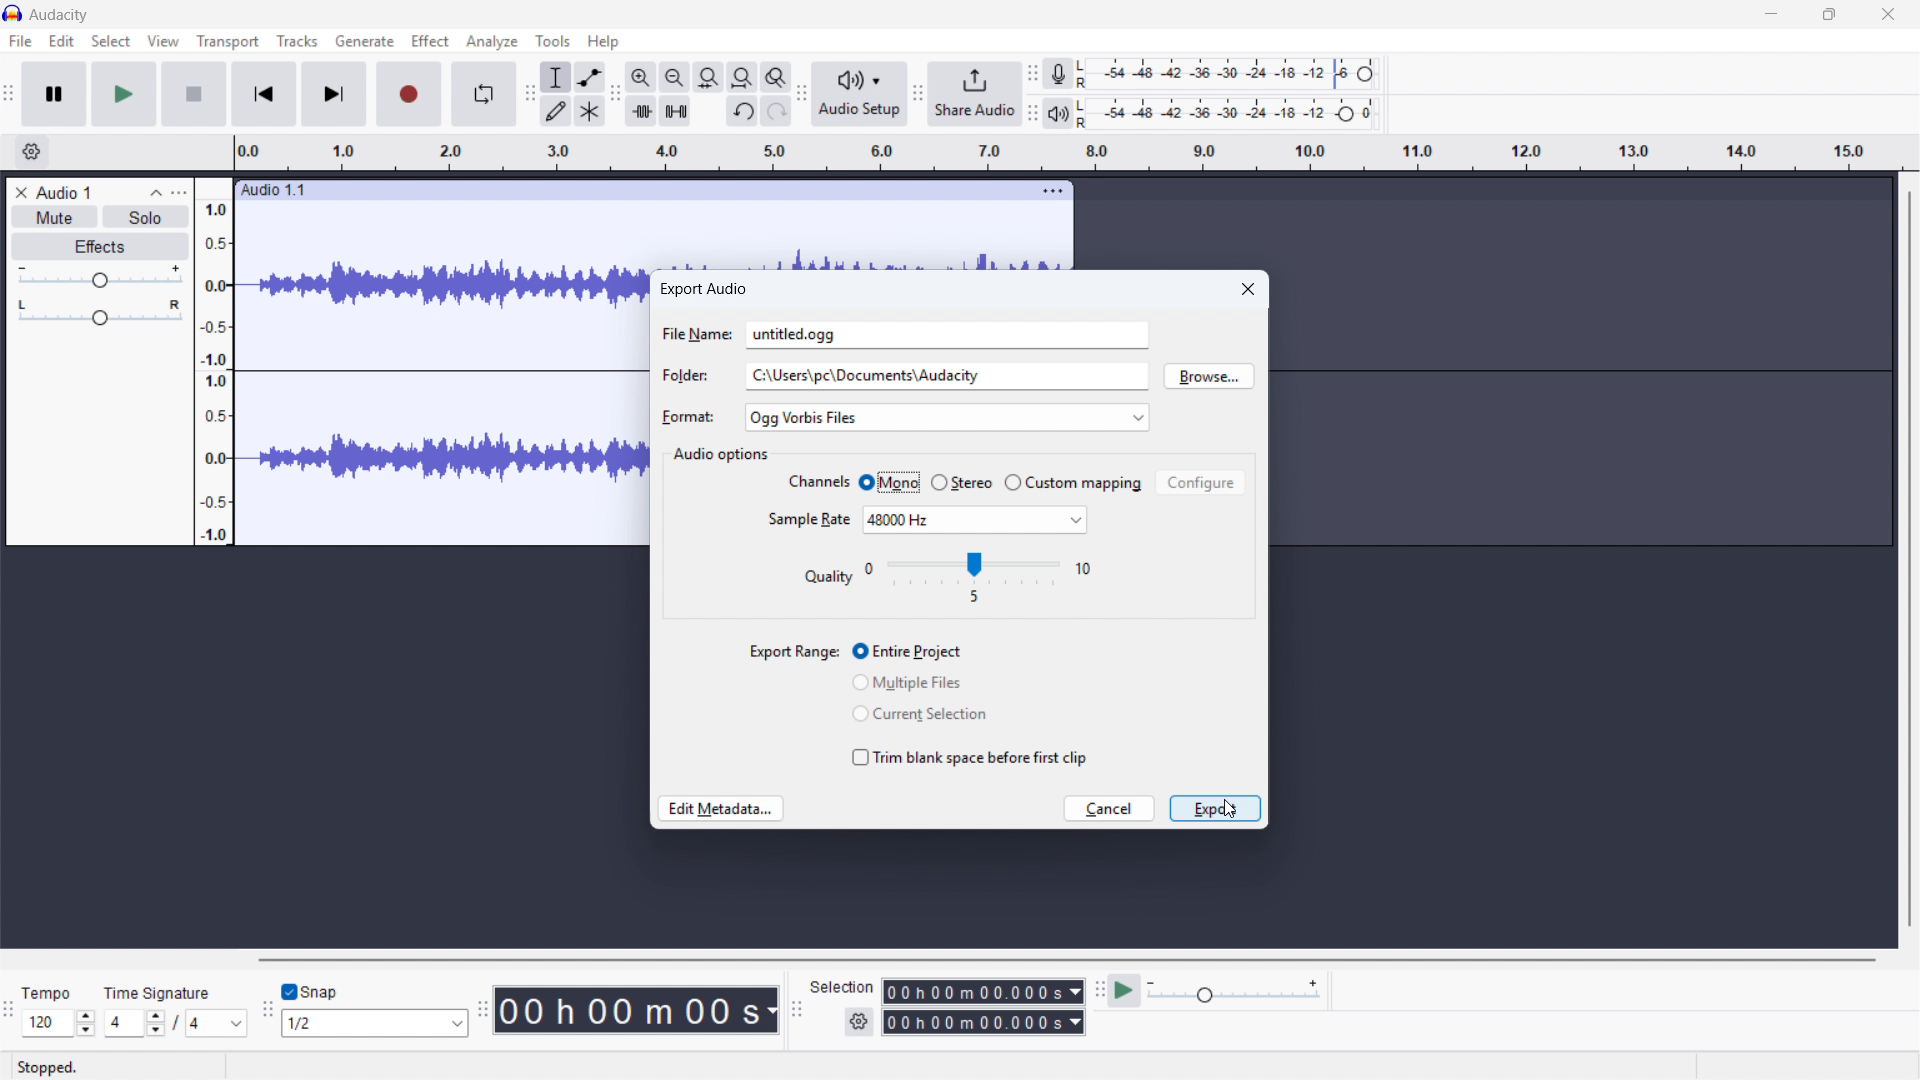 Image resolution: width=1920 pixels, height=1080 pixels. I want to click on Undo , so click(744, 110).